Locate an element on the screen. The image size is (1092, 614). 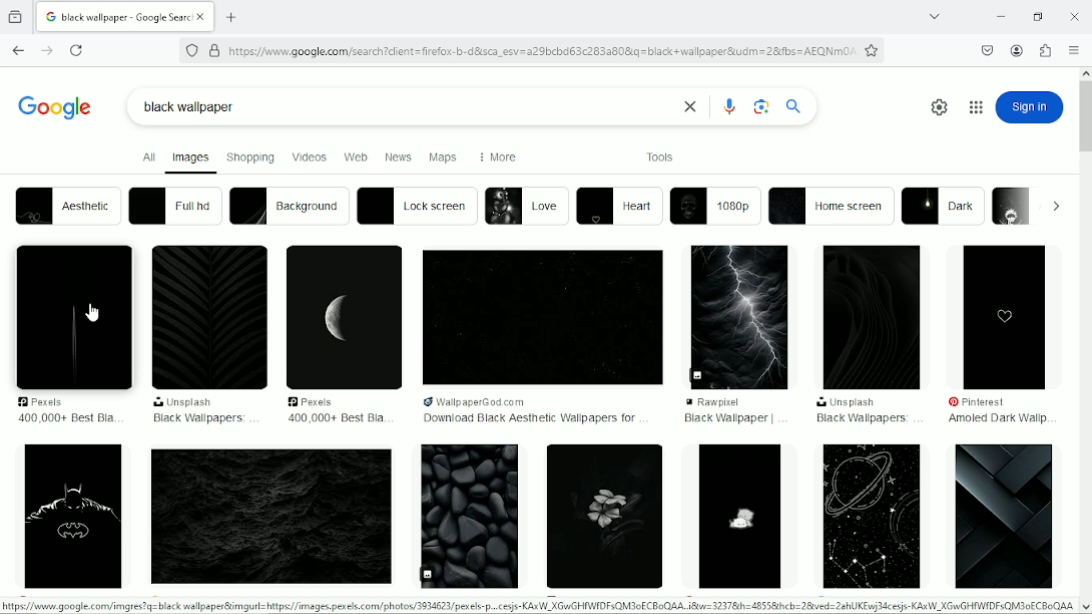
account is located at coordinates (1016, 50).